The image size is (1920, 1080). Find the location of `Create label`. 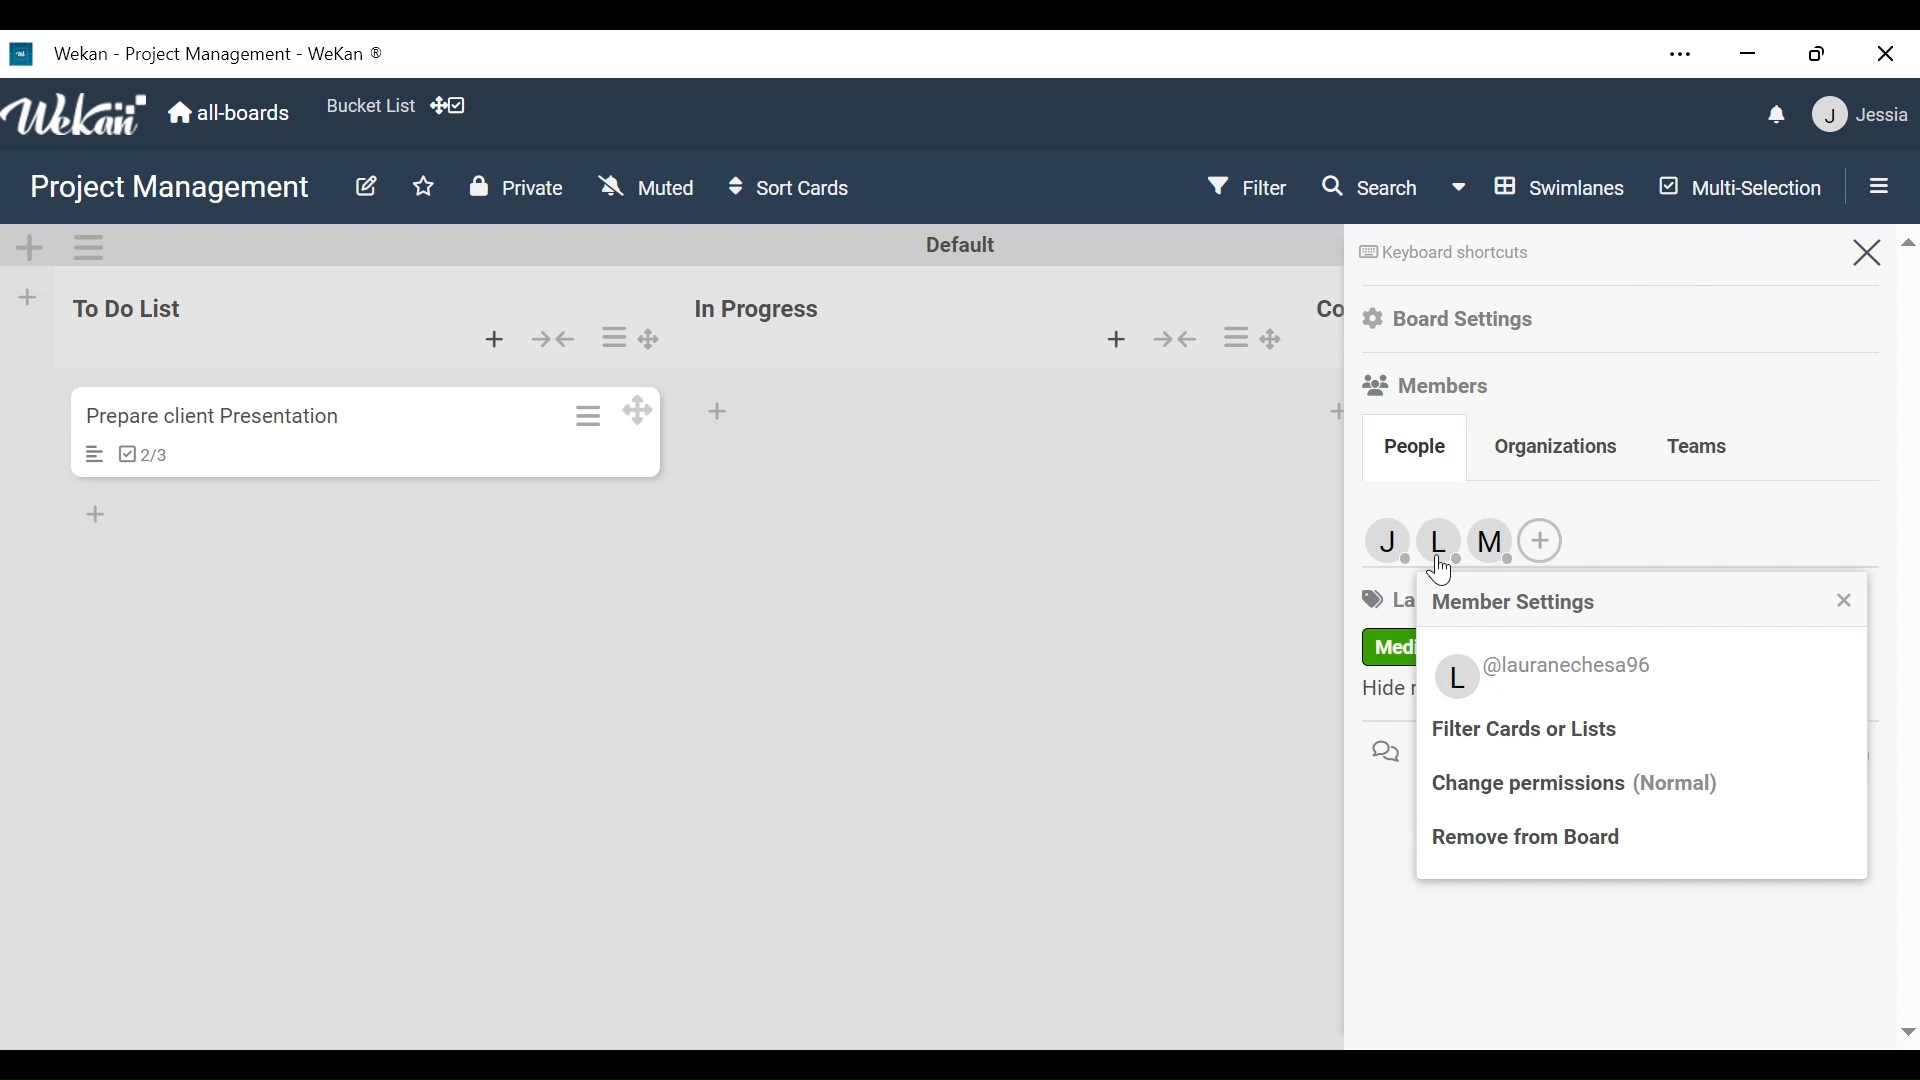

Create label is located at coordinates (1539, 541).